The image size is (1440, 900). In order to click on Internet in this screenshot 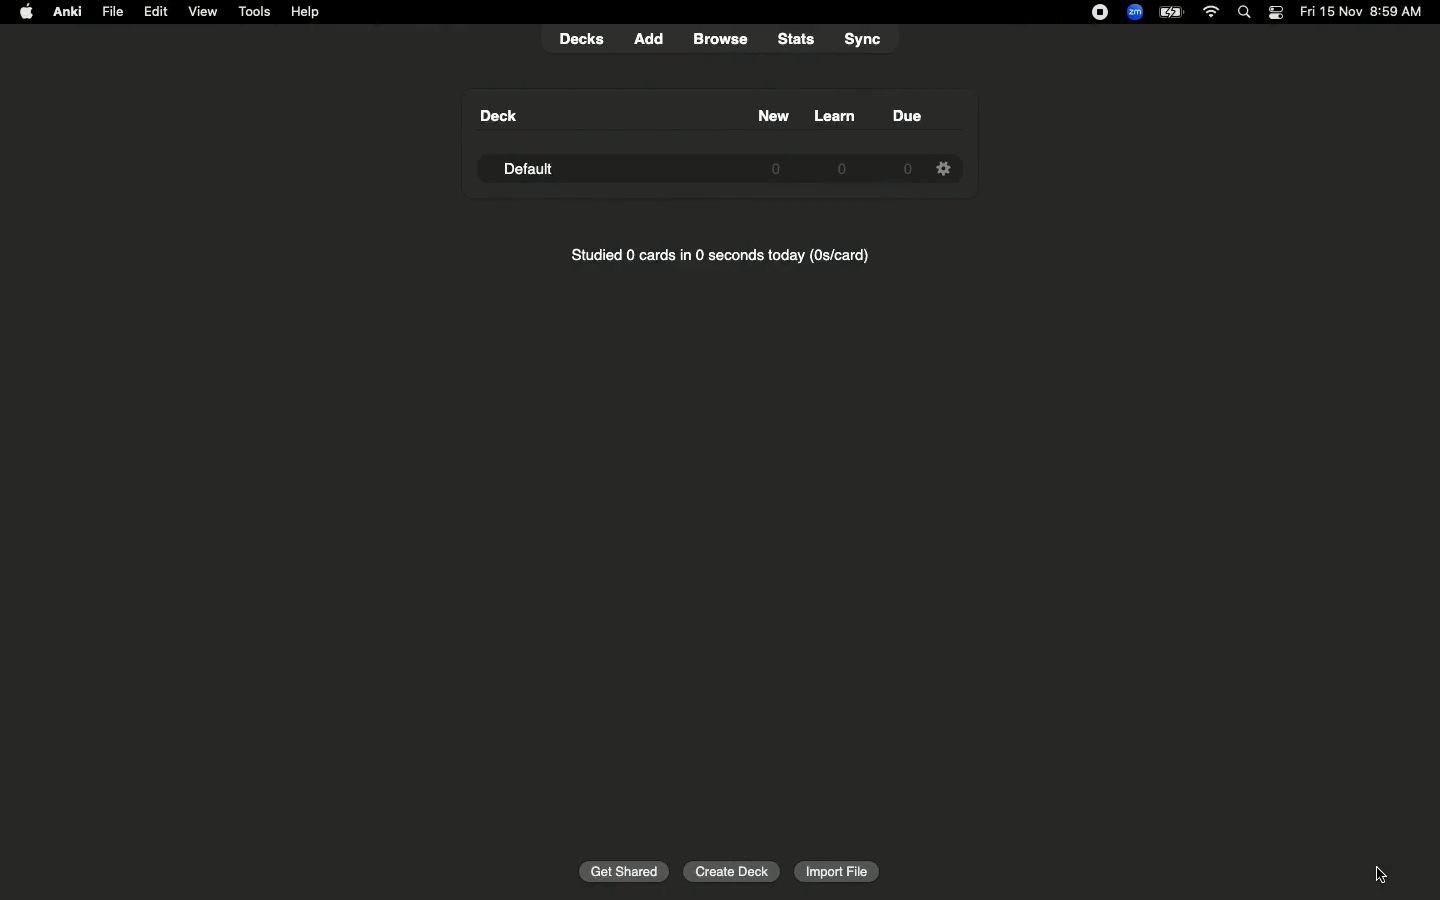, I will do `click(1214, 13)`.